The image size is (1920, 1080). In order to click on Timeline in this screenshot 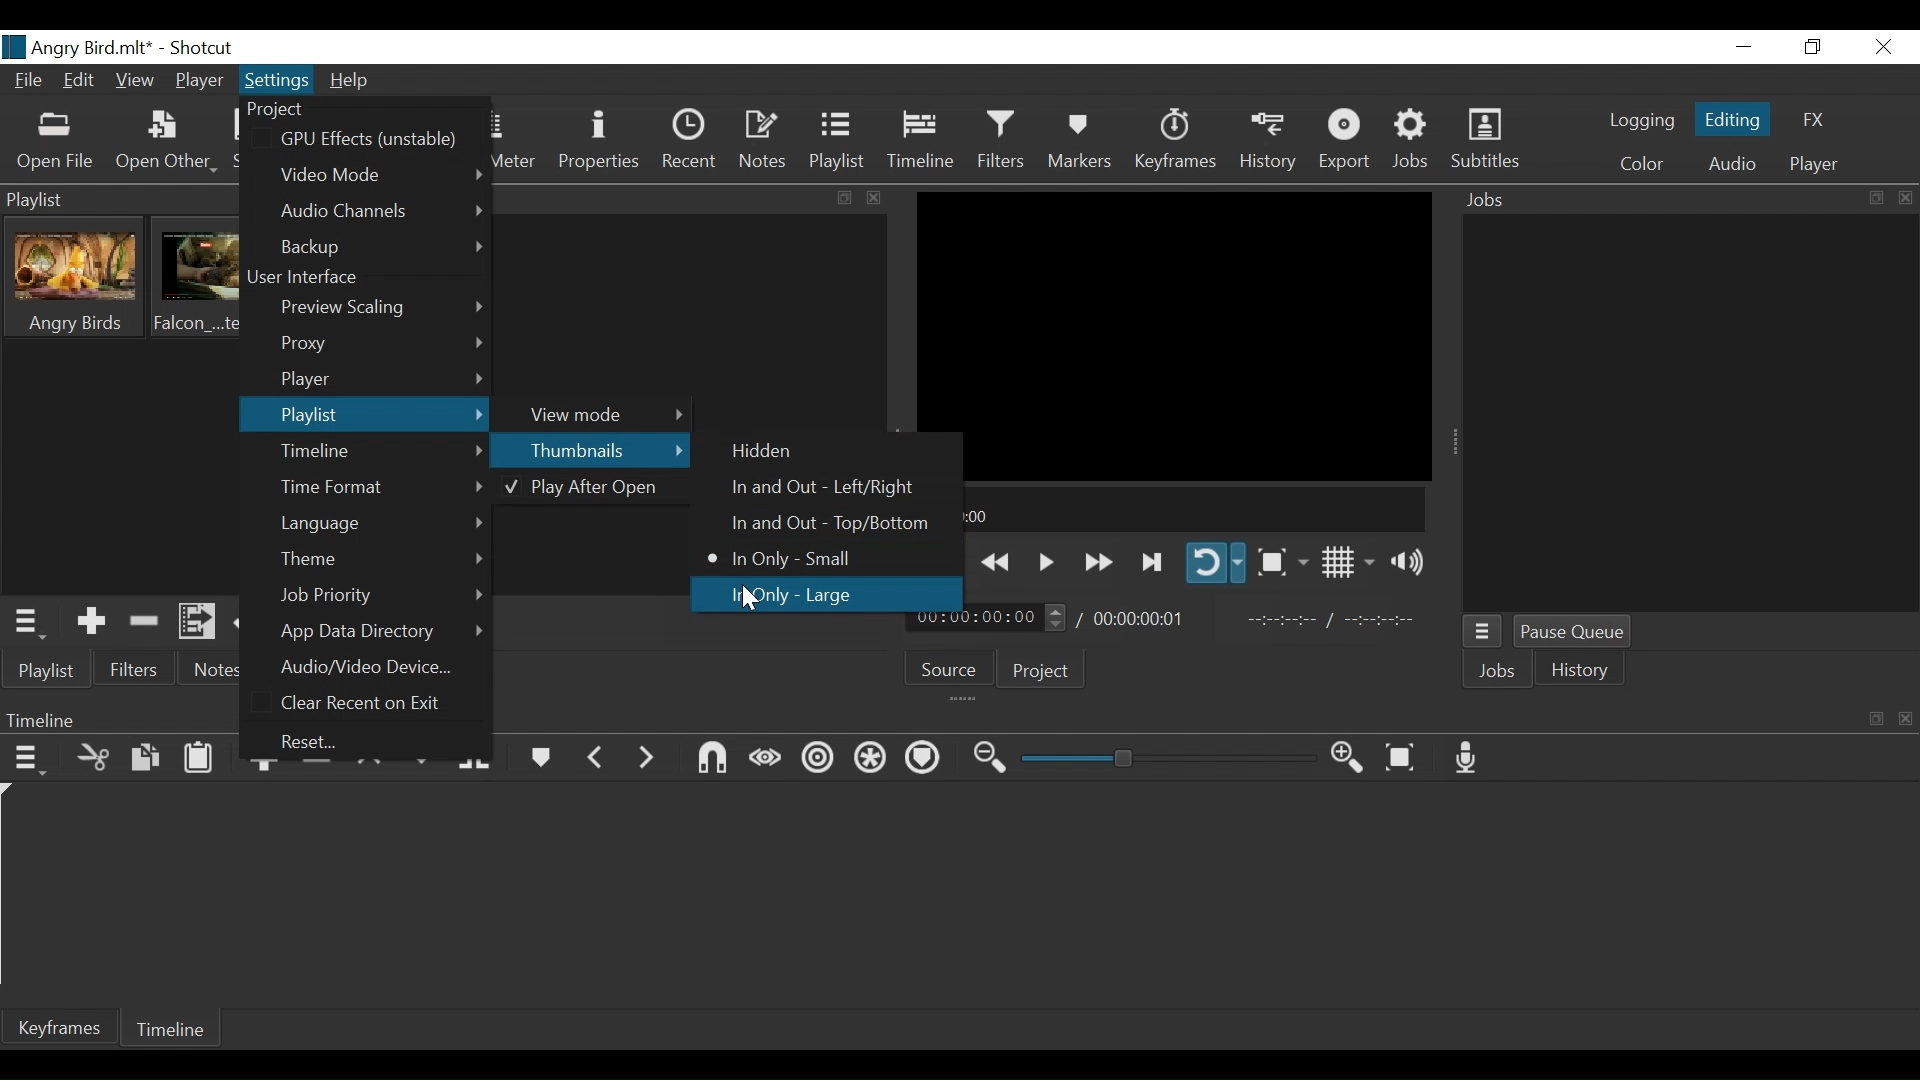, I will do `click(1174, 509)`.